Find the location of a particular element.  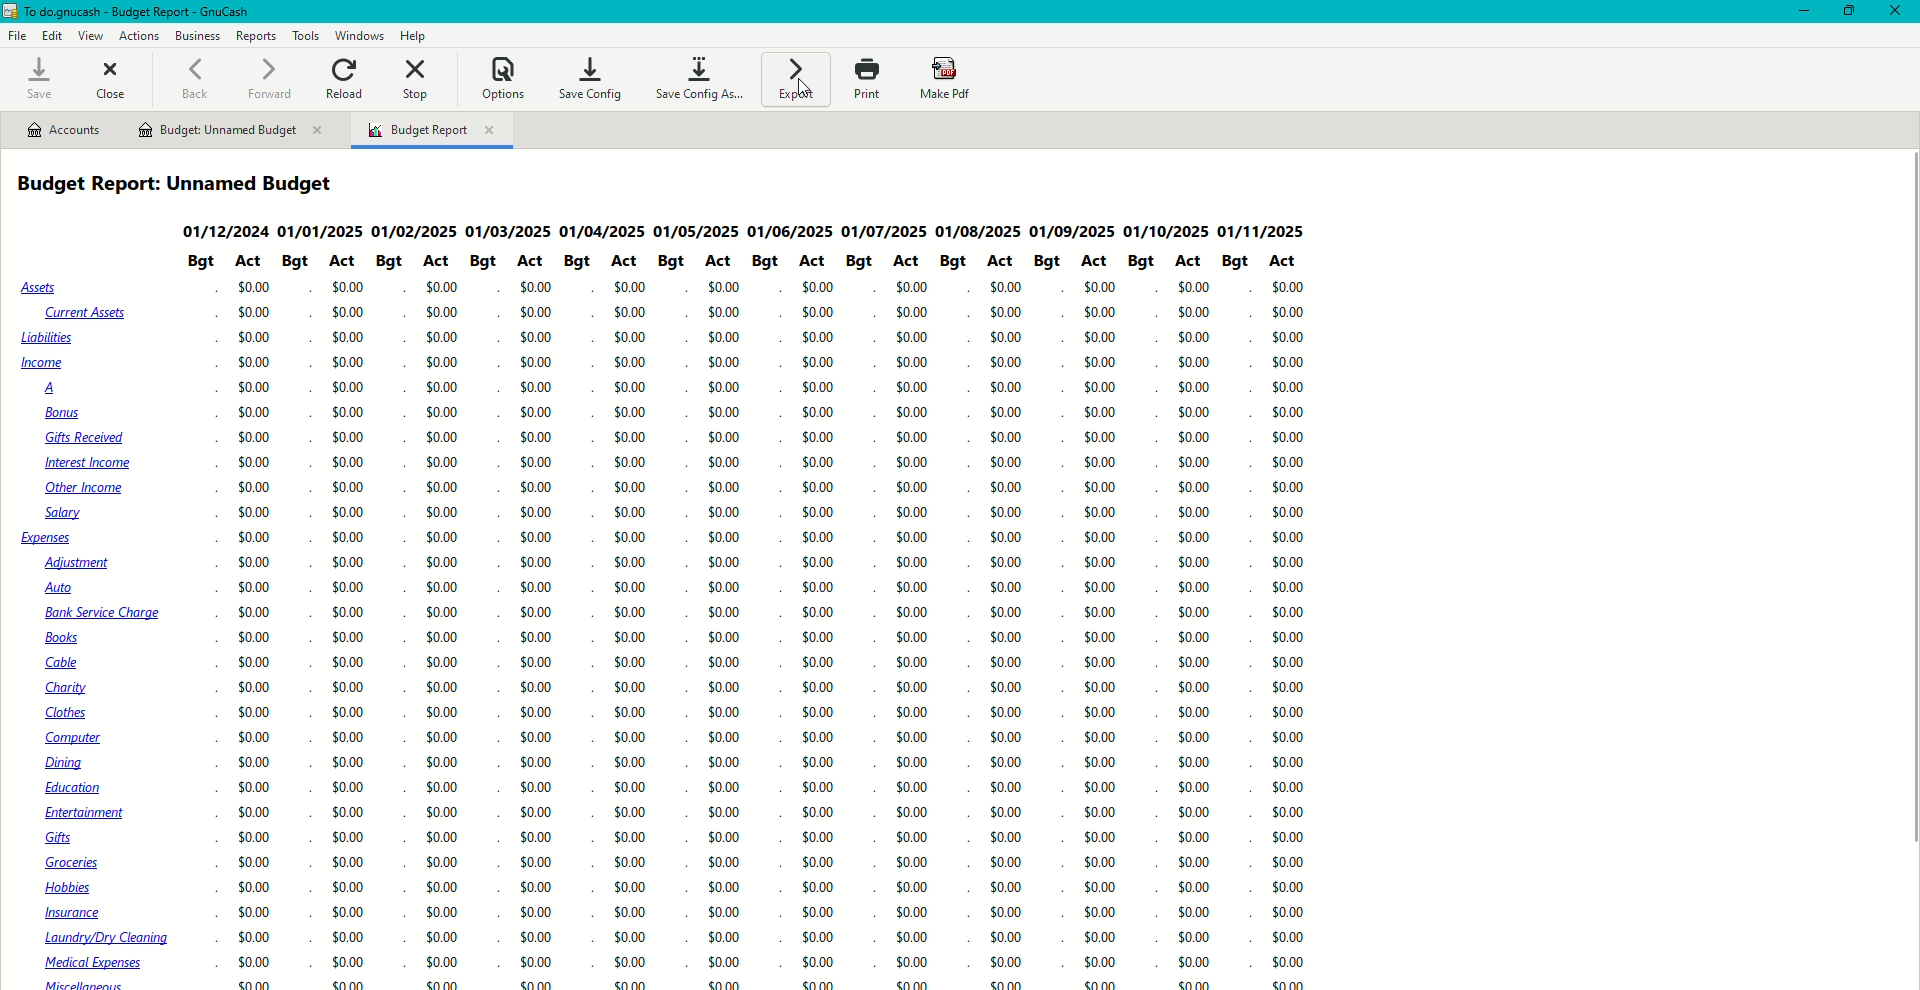

01/06/2025 is located at coordinates (795, 232).